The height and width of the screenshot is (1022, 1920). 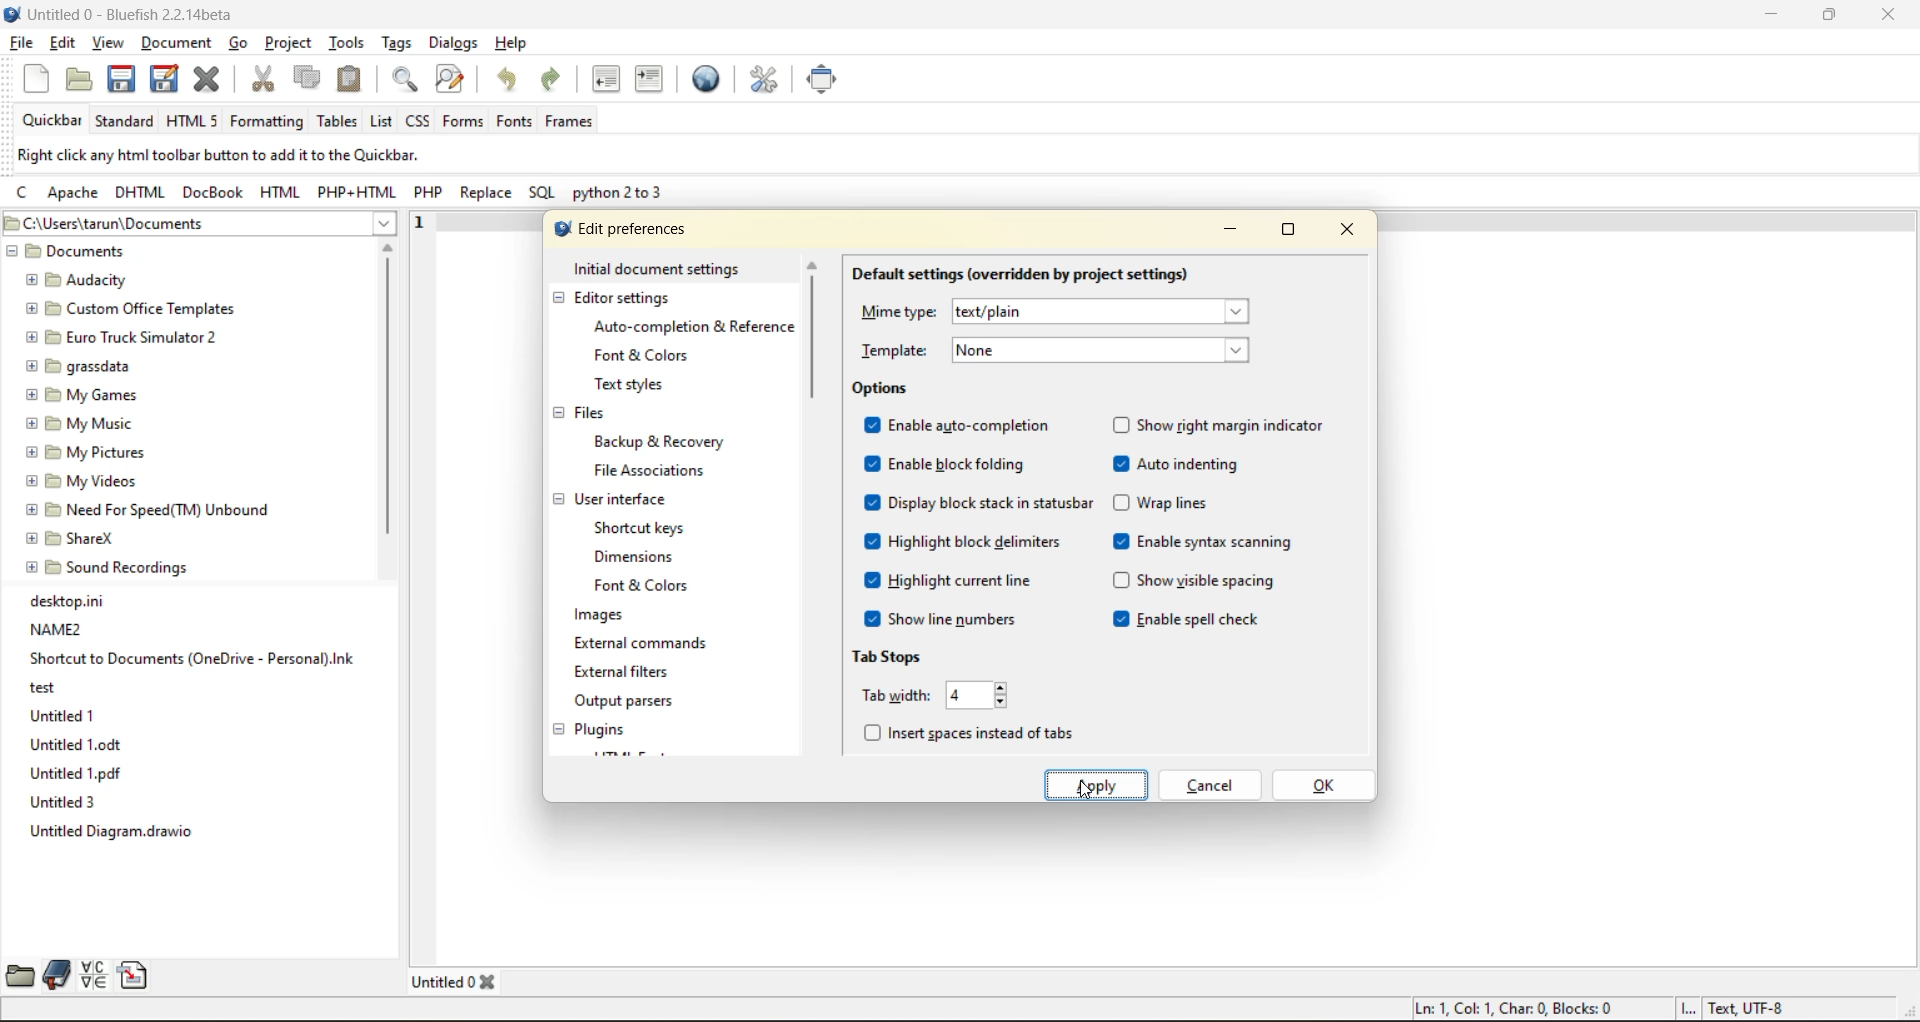 I want to click on enable auto completions, so click(x=963, y=425).